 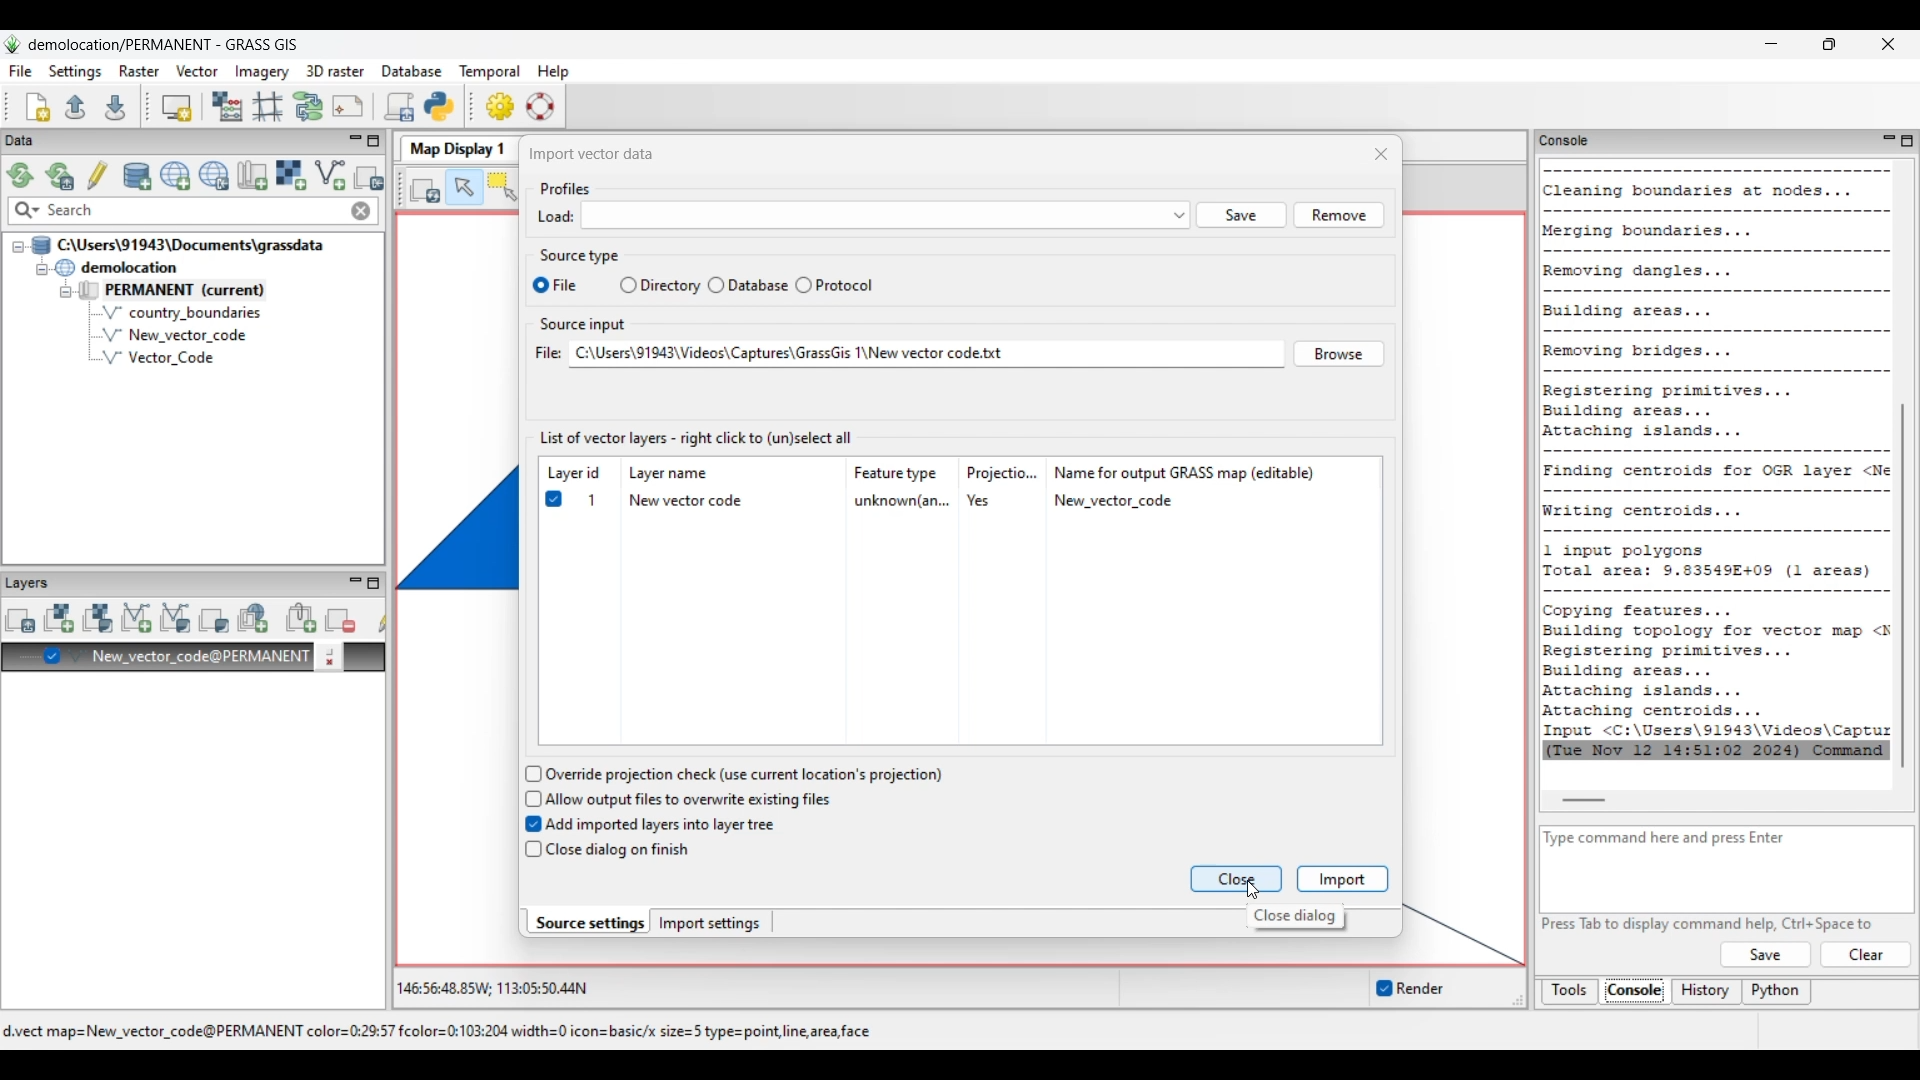 What do you see at coordinates (1867, 955) in the screenshot?
I see `Run` at bounding box center [1867, 955].